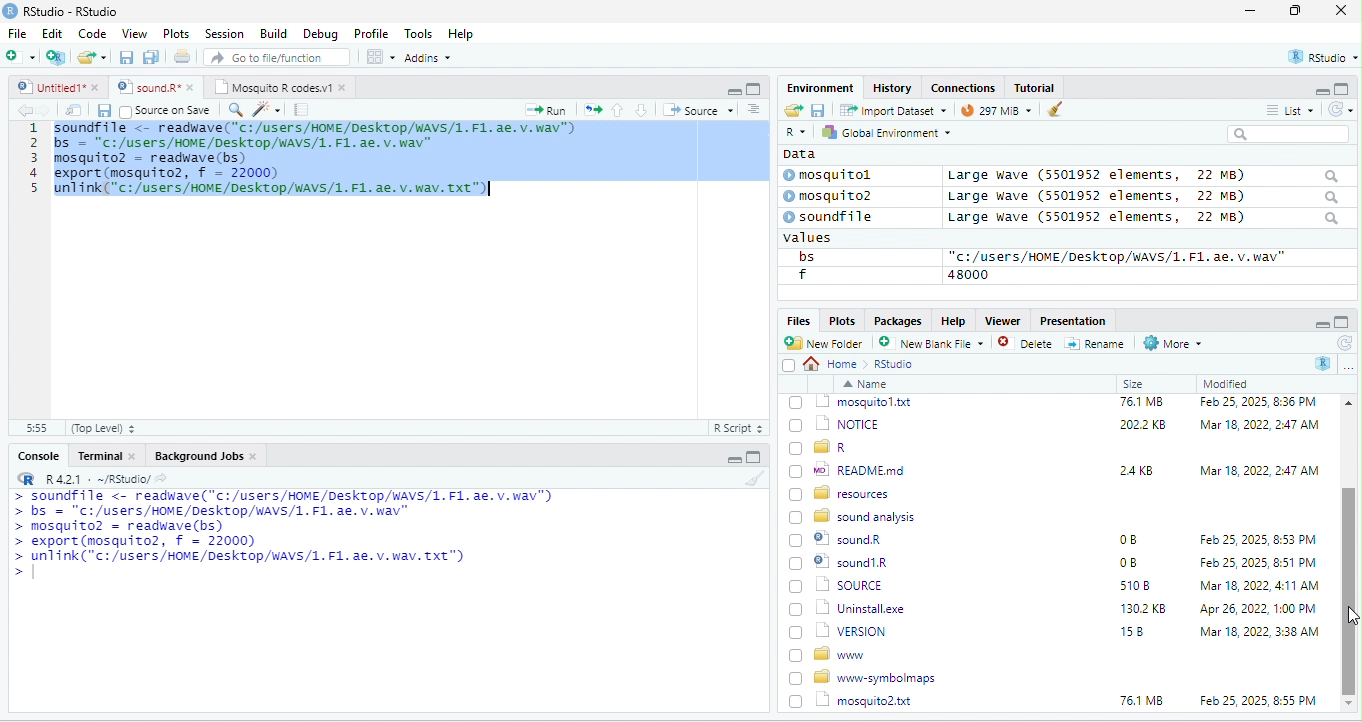  I want to click on © soundfile, so click(837, 216).